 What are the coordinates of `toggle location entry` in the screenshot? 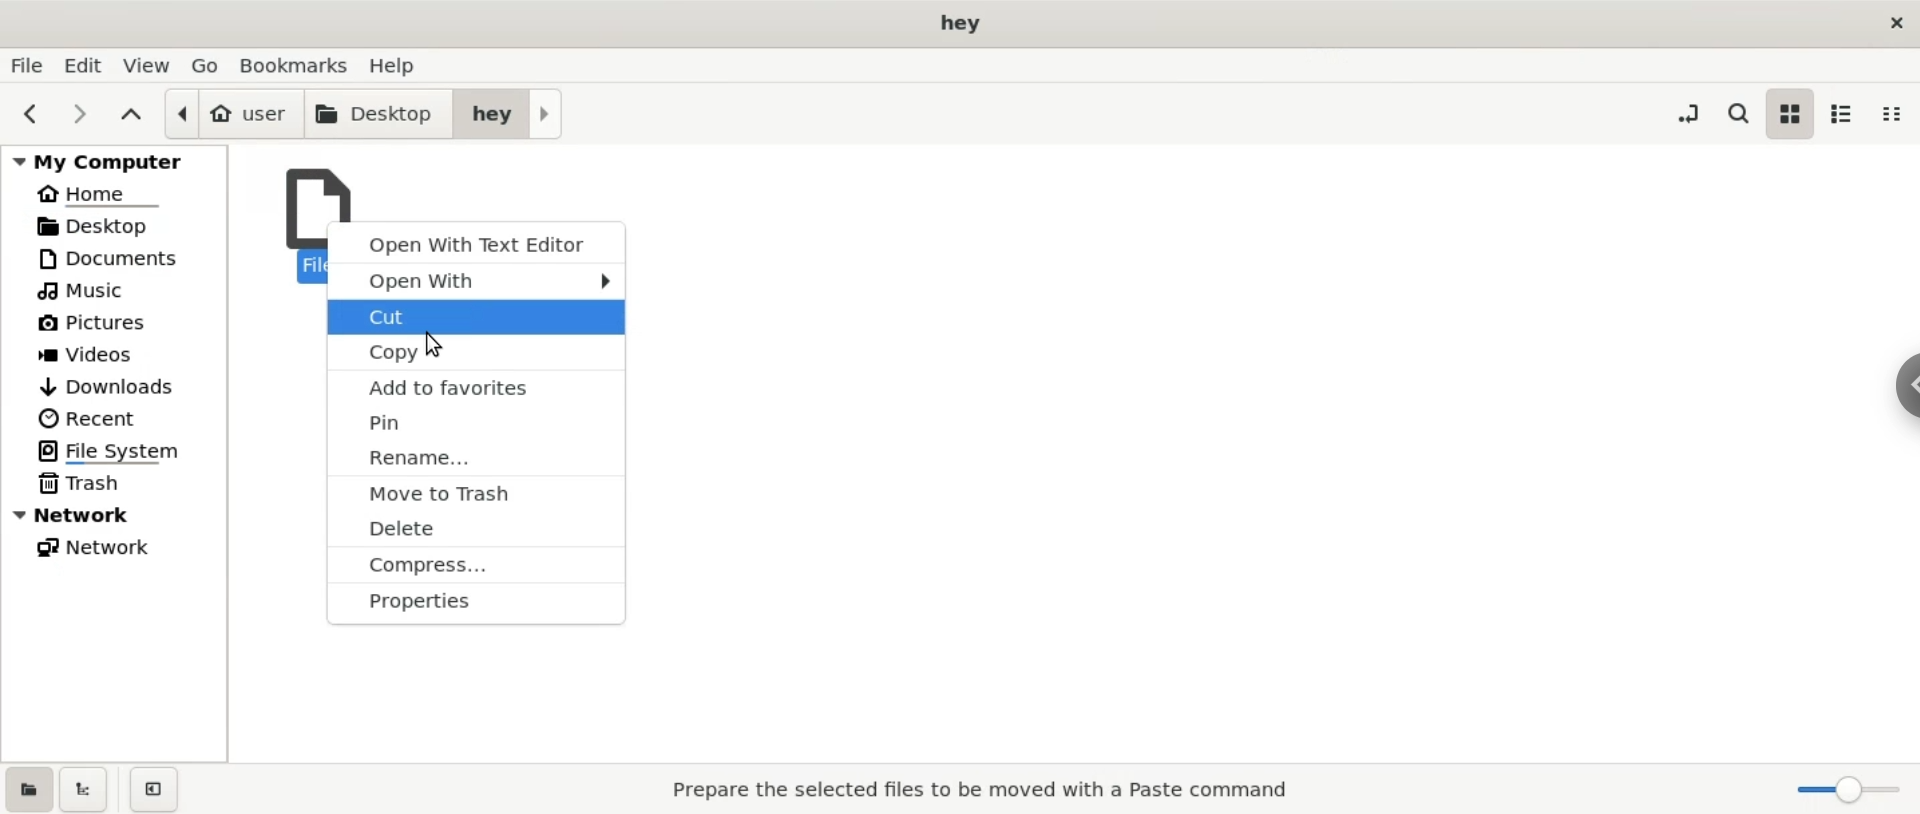 It's located at (1688, 116).